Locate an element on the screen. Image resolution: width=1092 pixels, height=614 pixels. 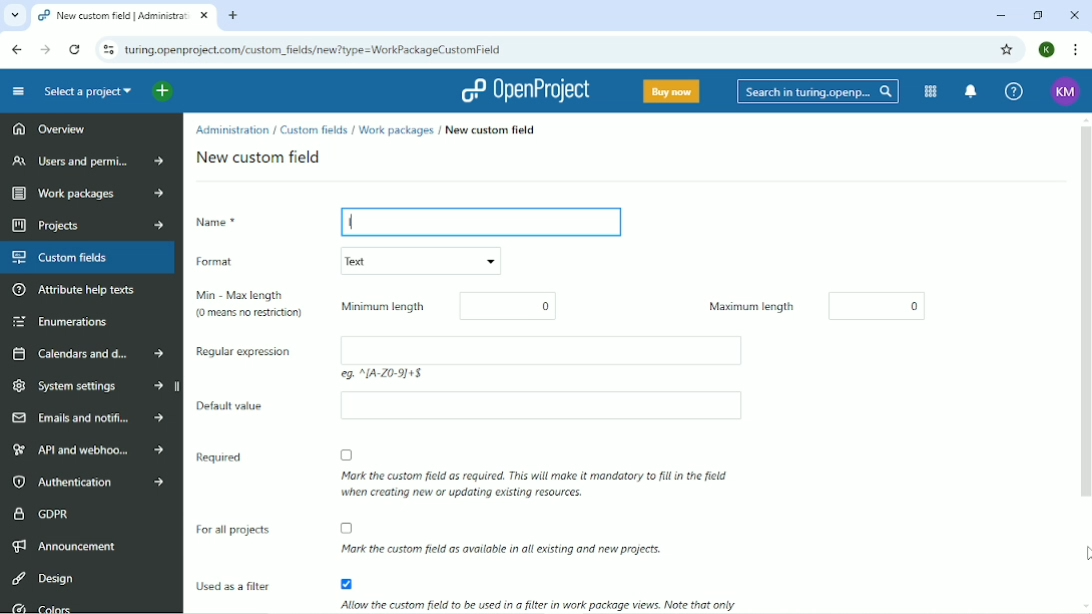
Search tabs is located at coordinates (14, 16).